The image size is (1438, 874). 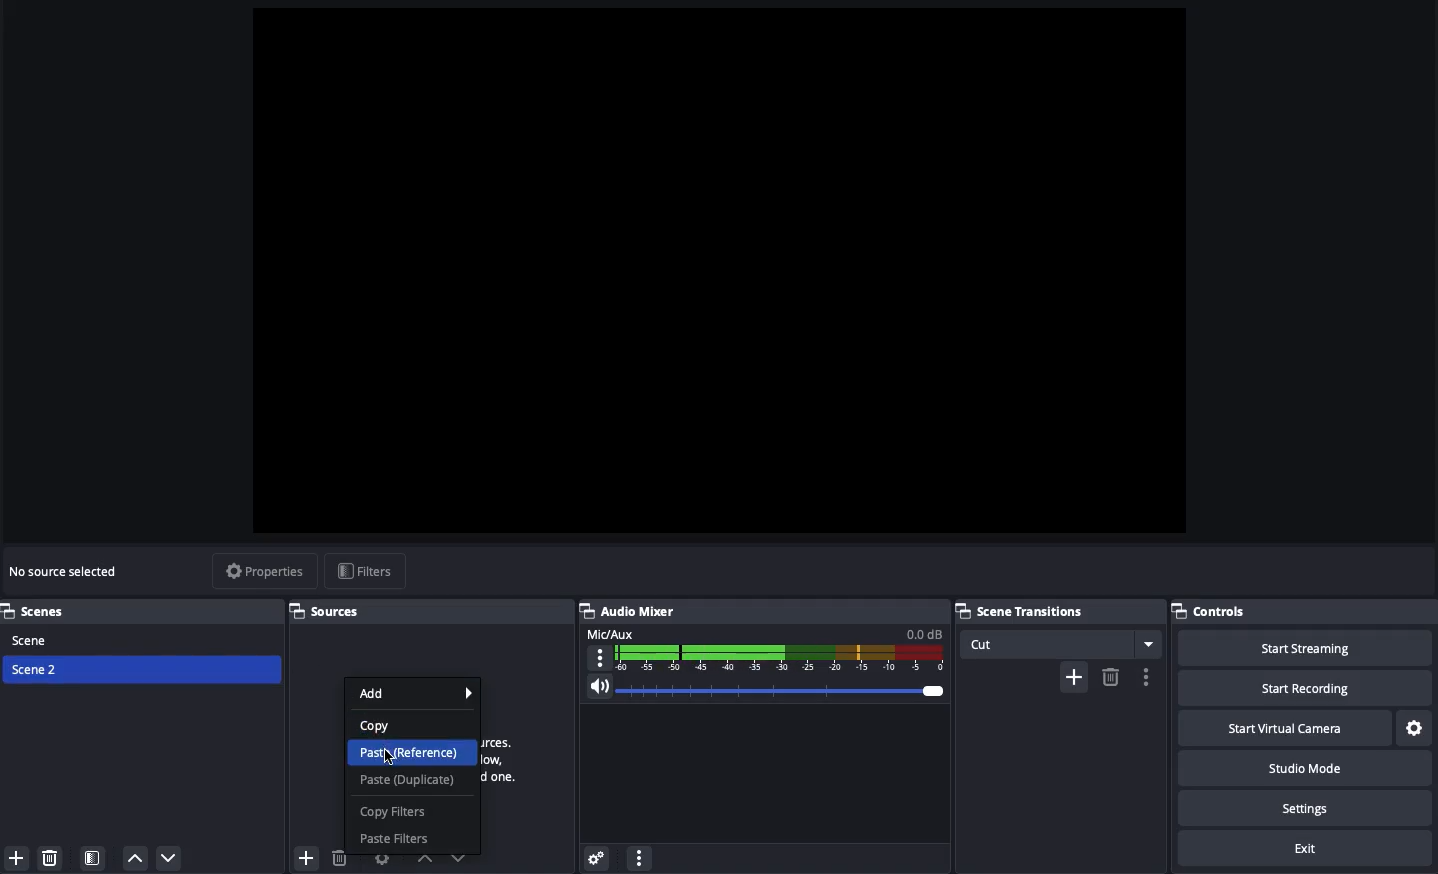 What do you see at coordinates (49, 856) in the screenshot?
I see `Remove` at bounding box center [49, 856].